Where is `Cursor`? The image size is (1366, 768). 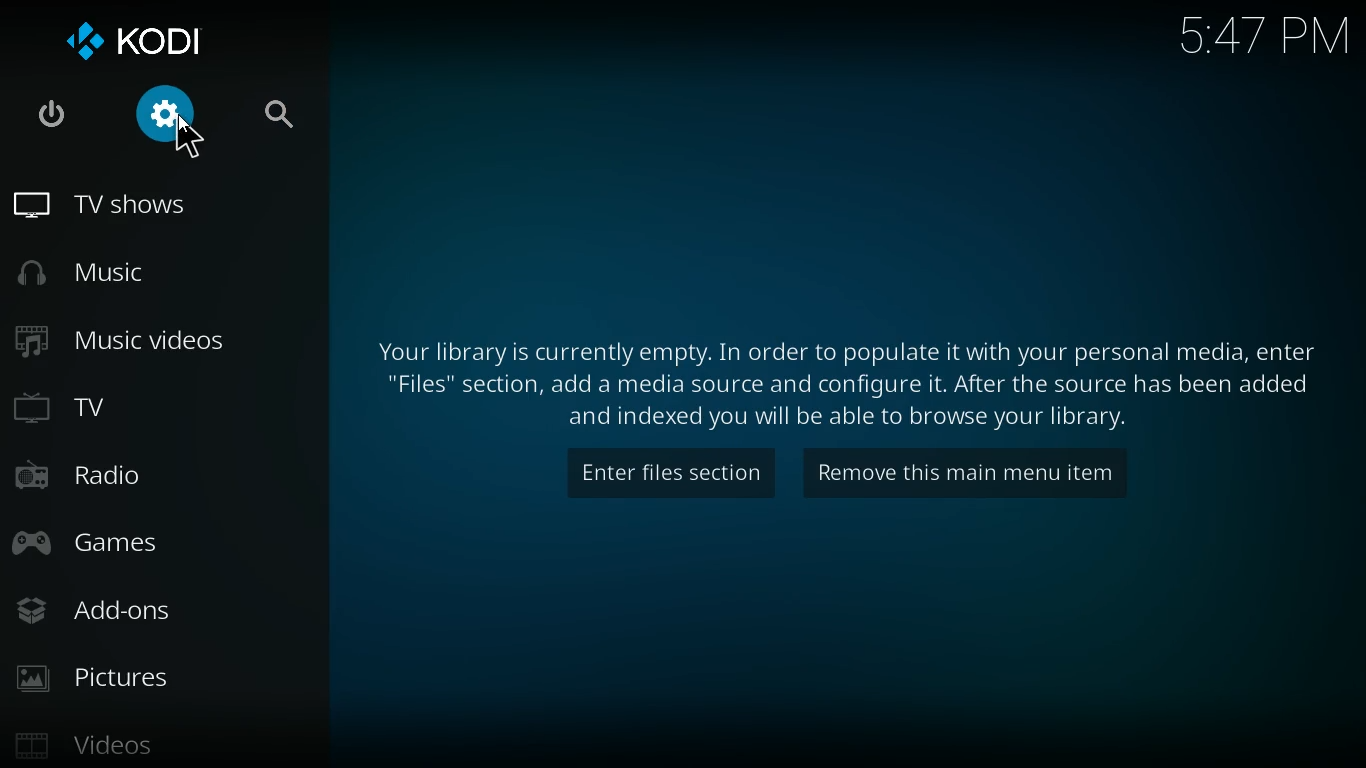
Cursor is located at coordinates (188, 141).